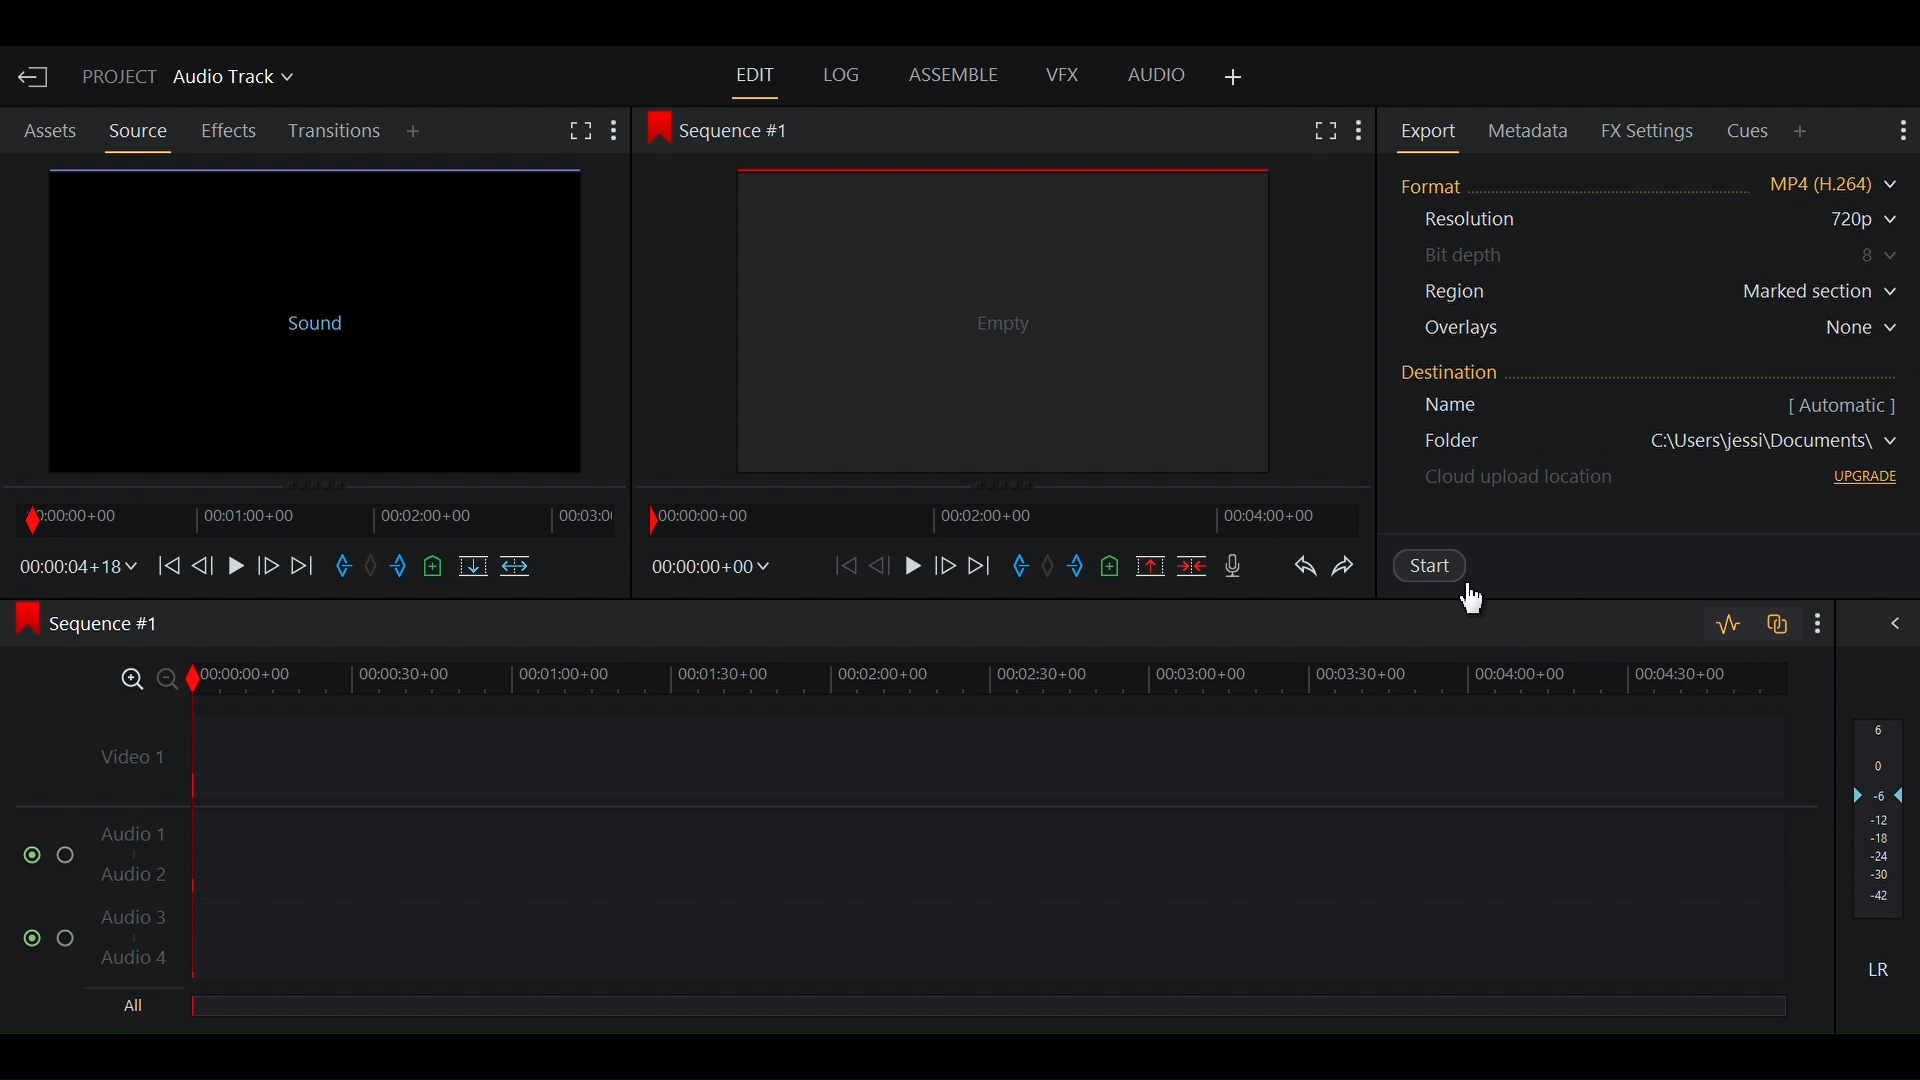 The height and width of the screenshot is (1080, 1920). I want to click on VFX, so click(1061, 75).